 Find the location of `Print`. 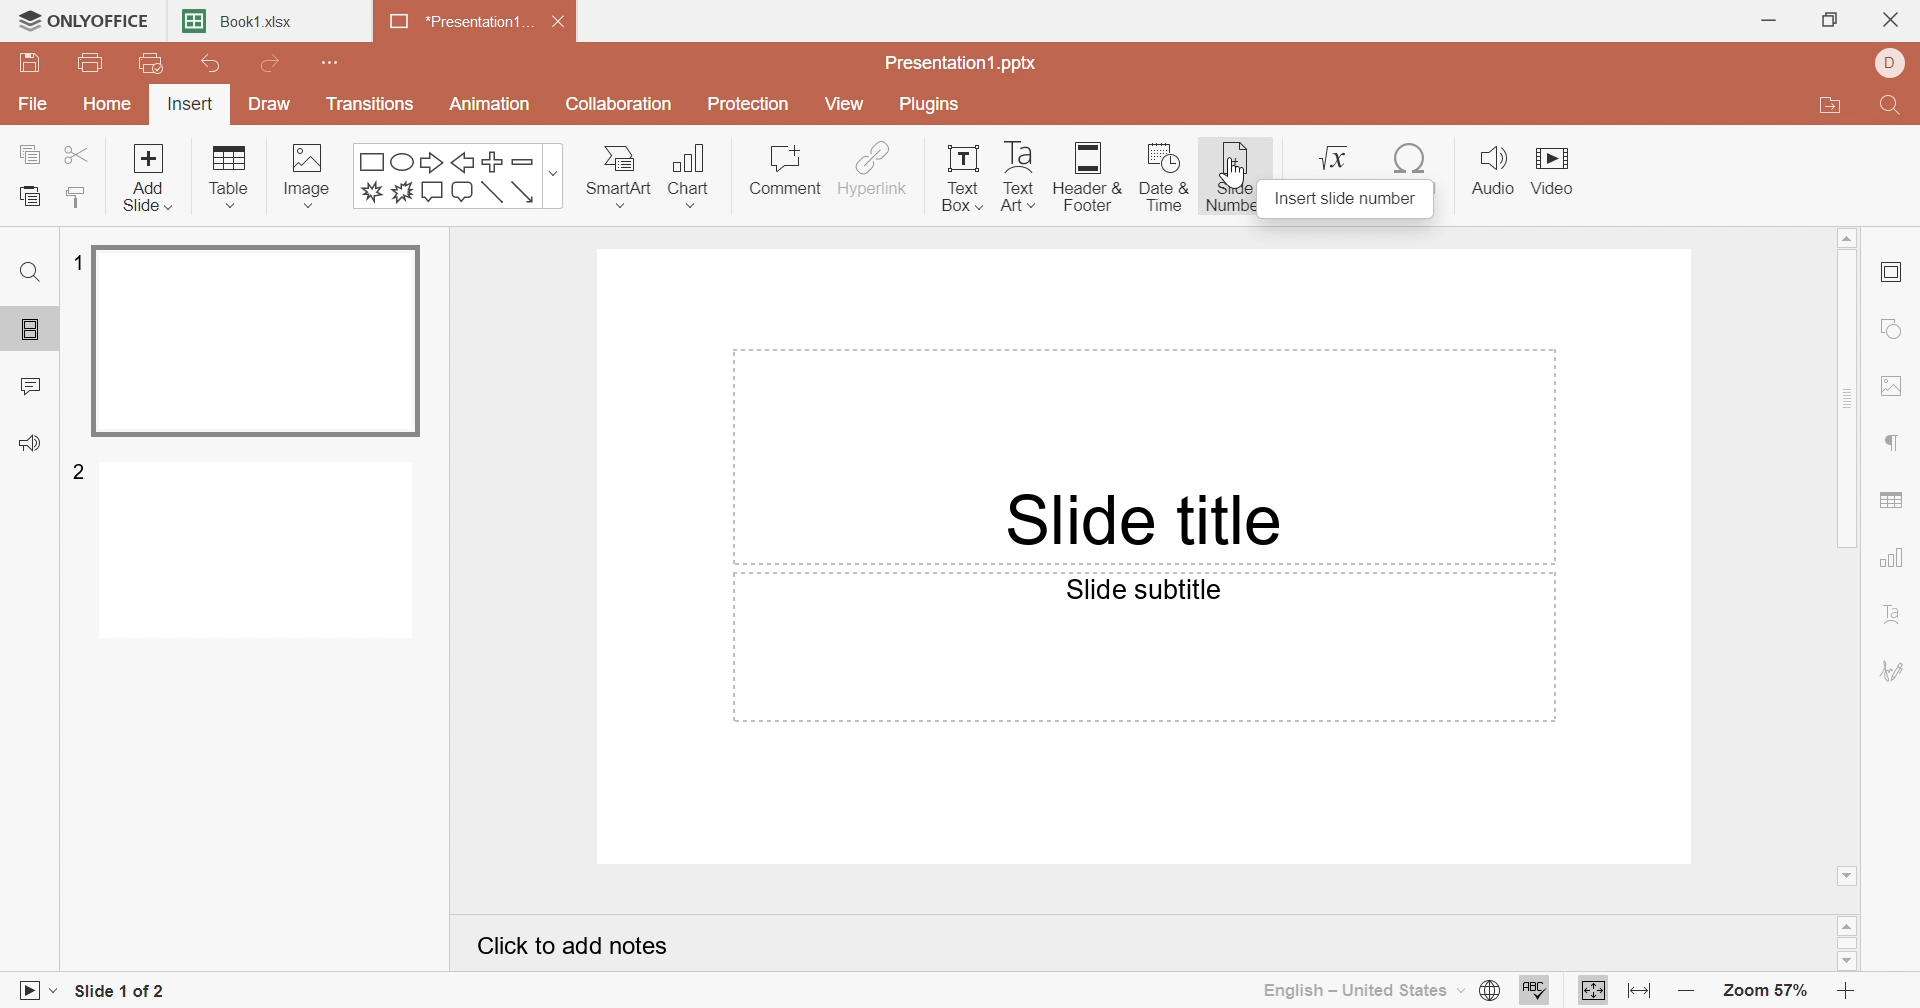

Print is located at coordinates (92, 65).